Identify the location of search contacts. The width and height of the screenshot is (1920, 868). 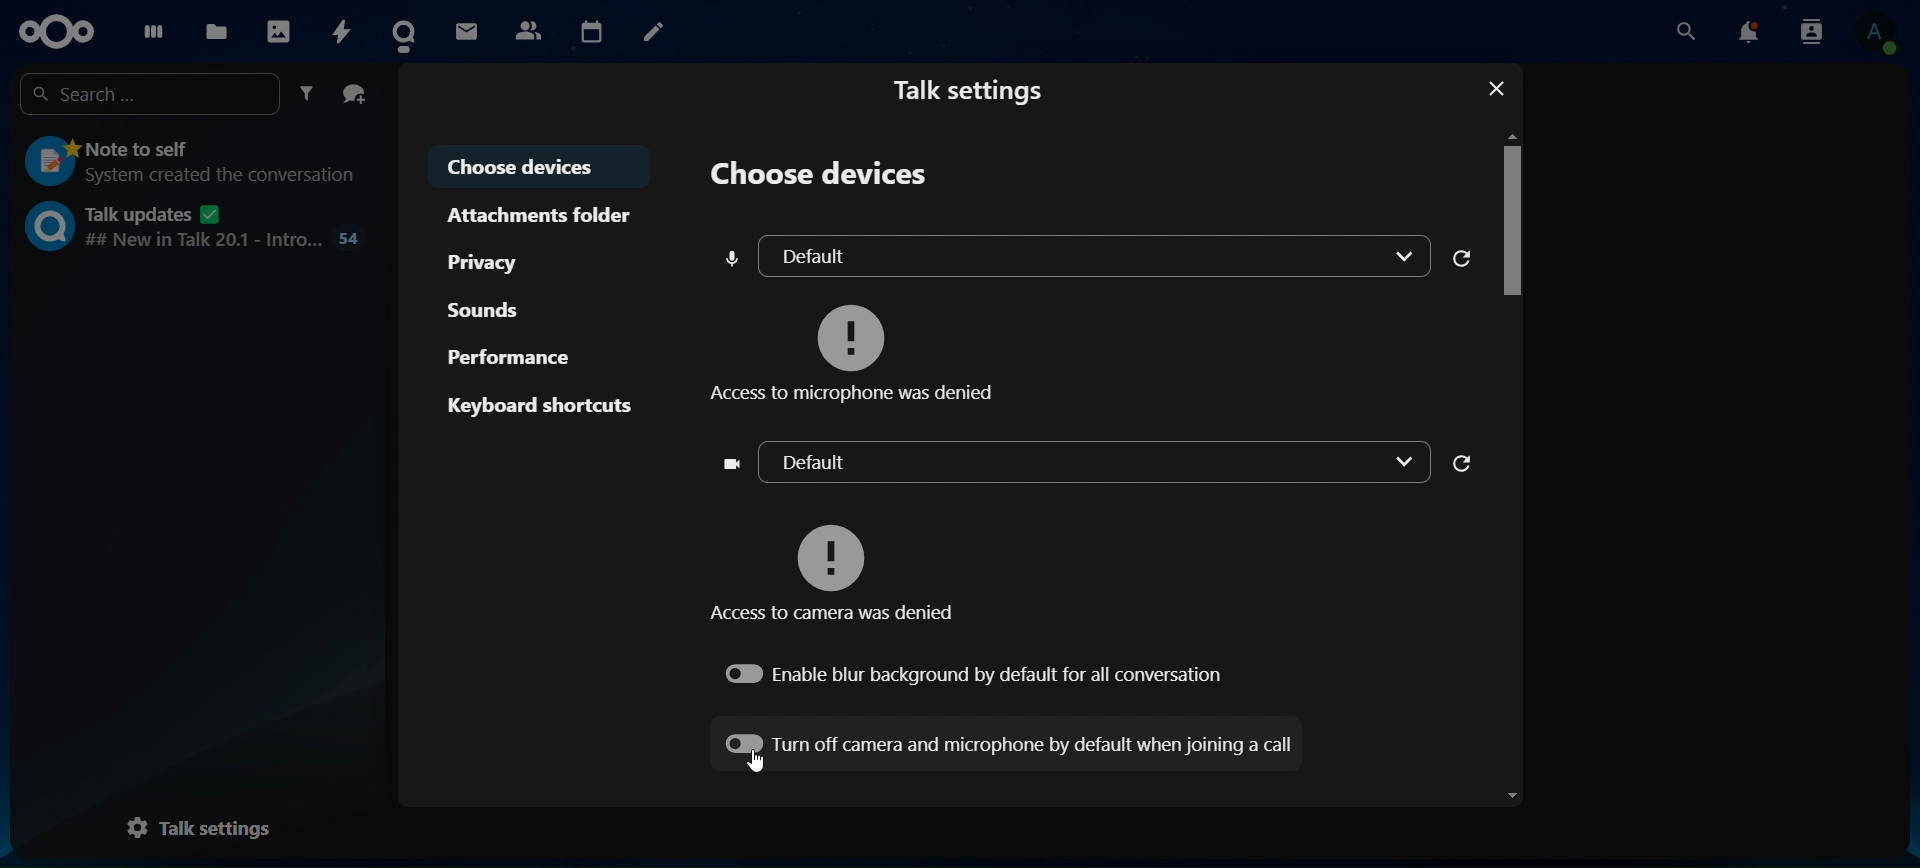
(1811, 31).